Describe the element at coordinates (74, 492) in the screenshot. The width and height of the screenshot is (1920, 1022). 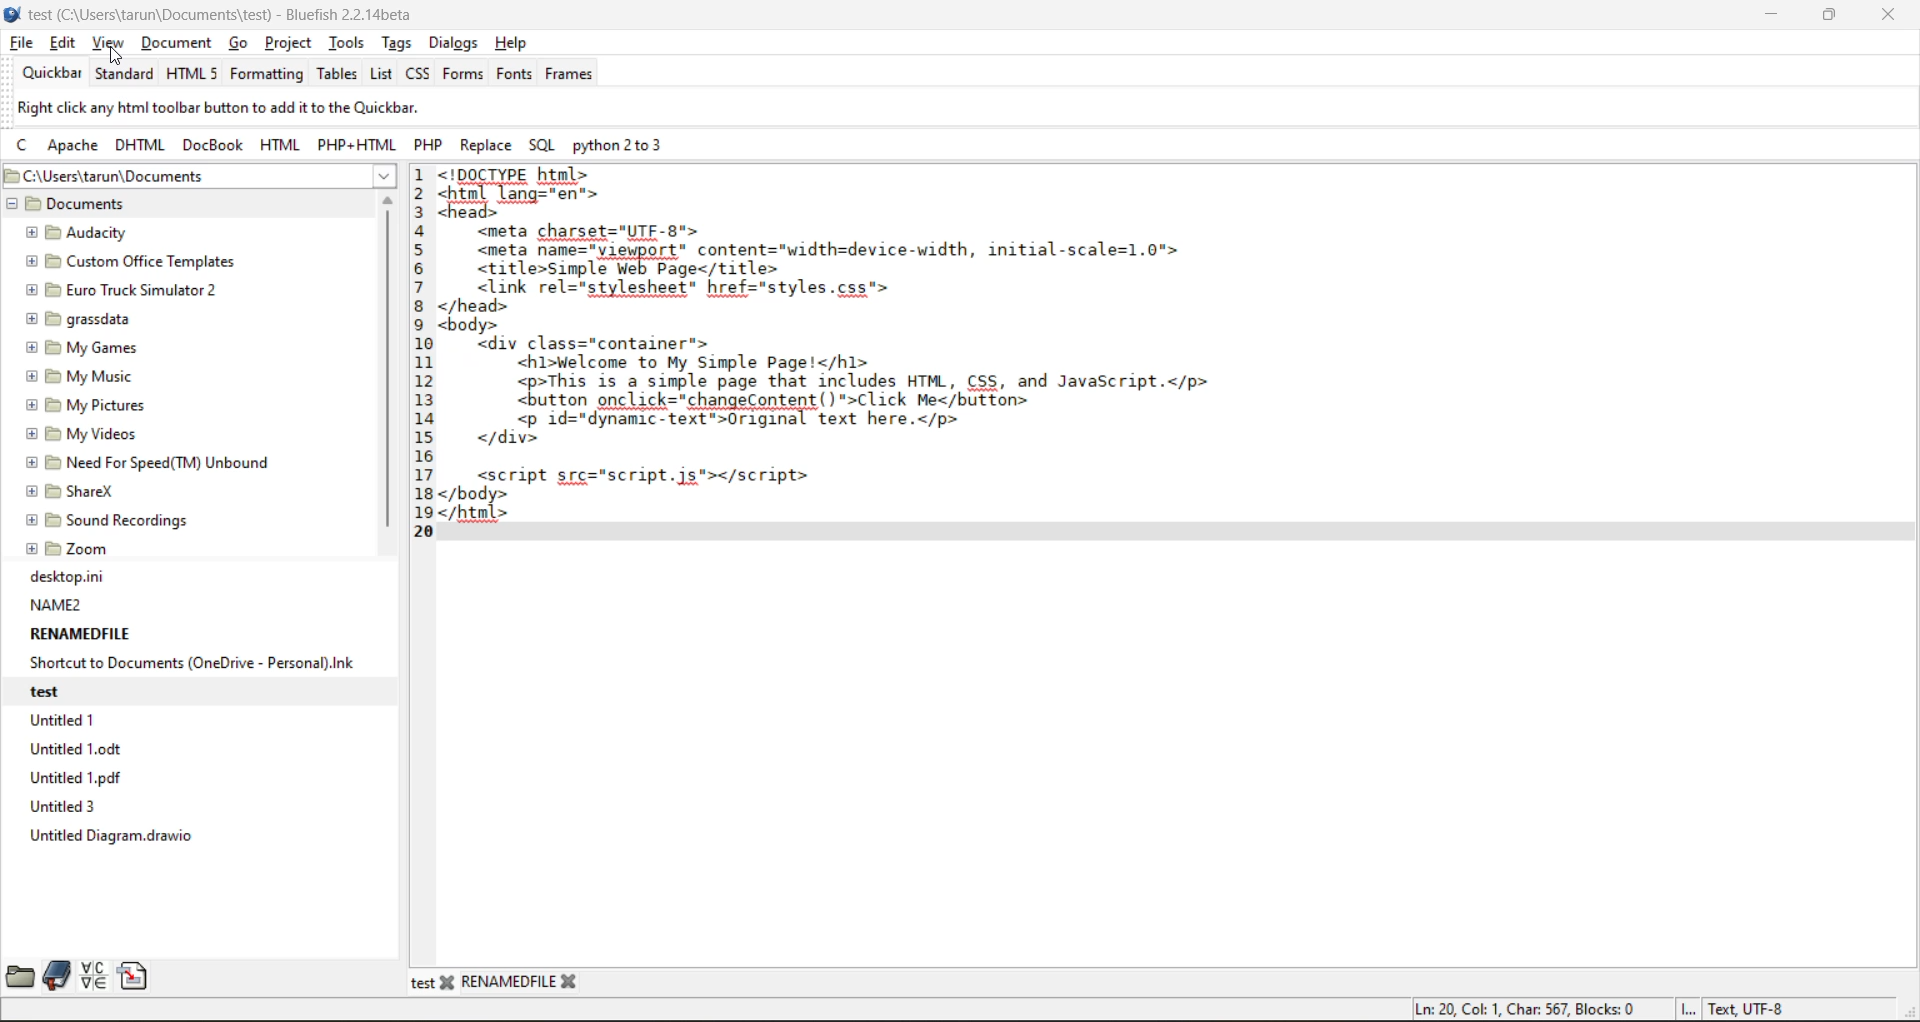
I see `# [9 ShareX` at that location.